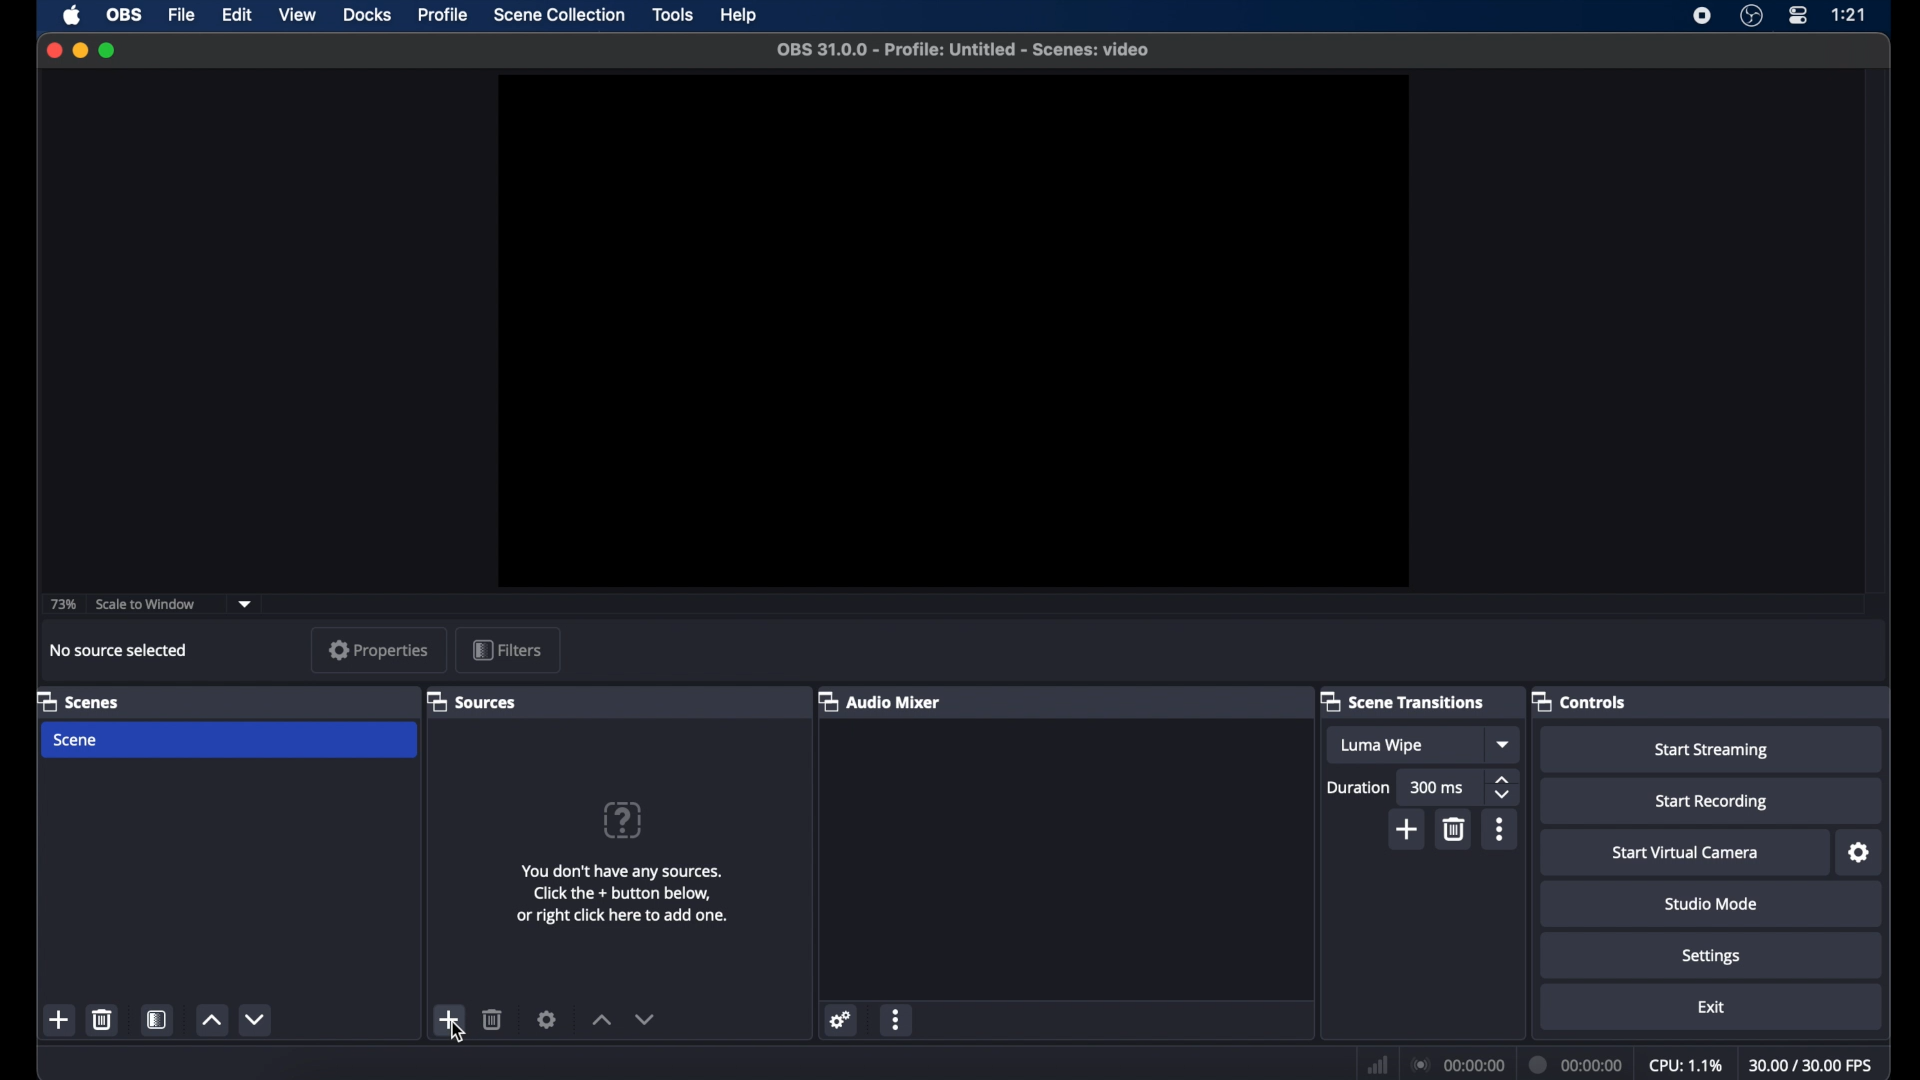 This screenshot has width=1920, height=1080. What do you see at coordinates (53, 50) in the screenshot?
I see `close` at bounding box center [53, 50].